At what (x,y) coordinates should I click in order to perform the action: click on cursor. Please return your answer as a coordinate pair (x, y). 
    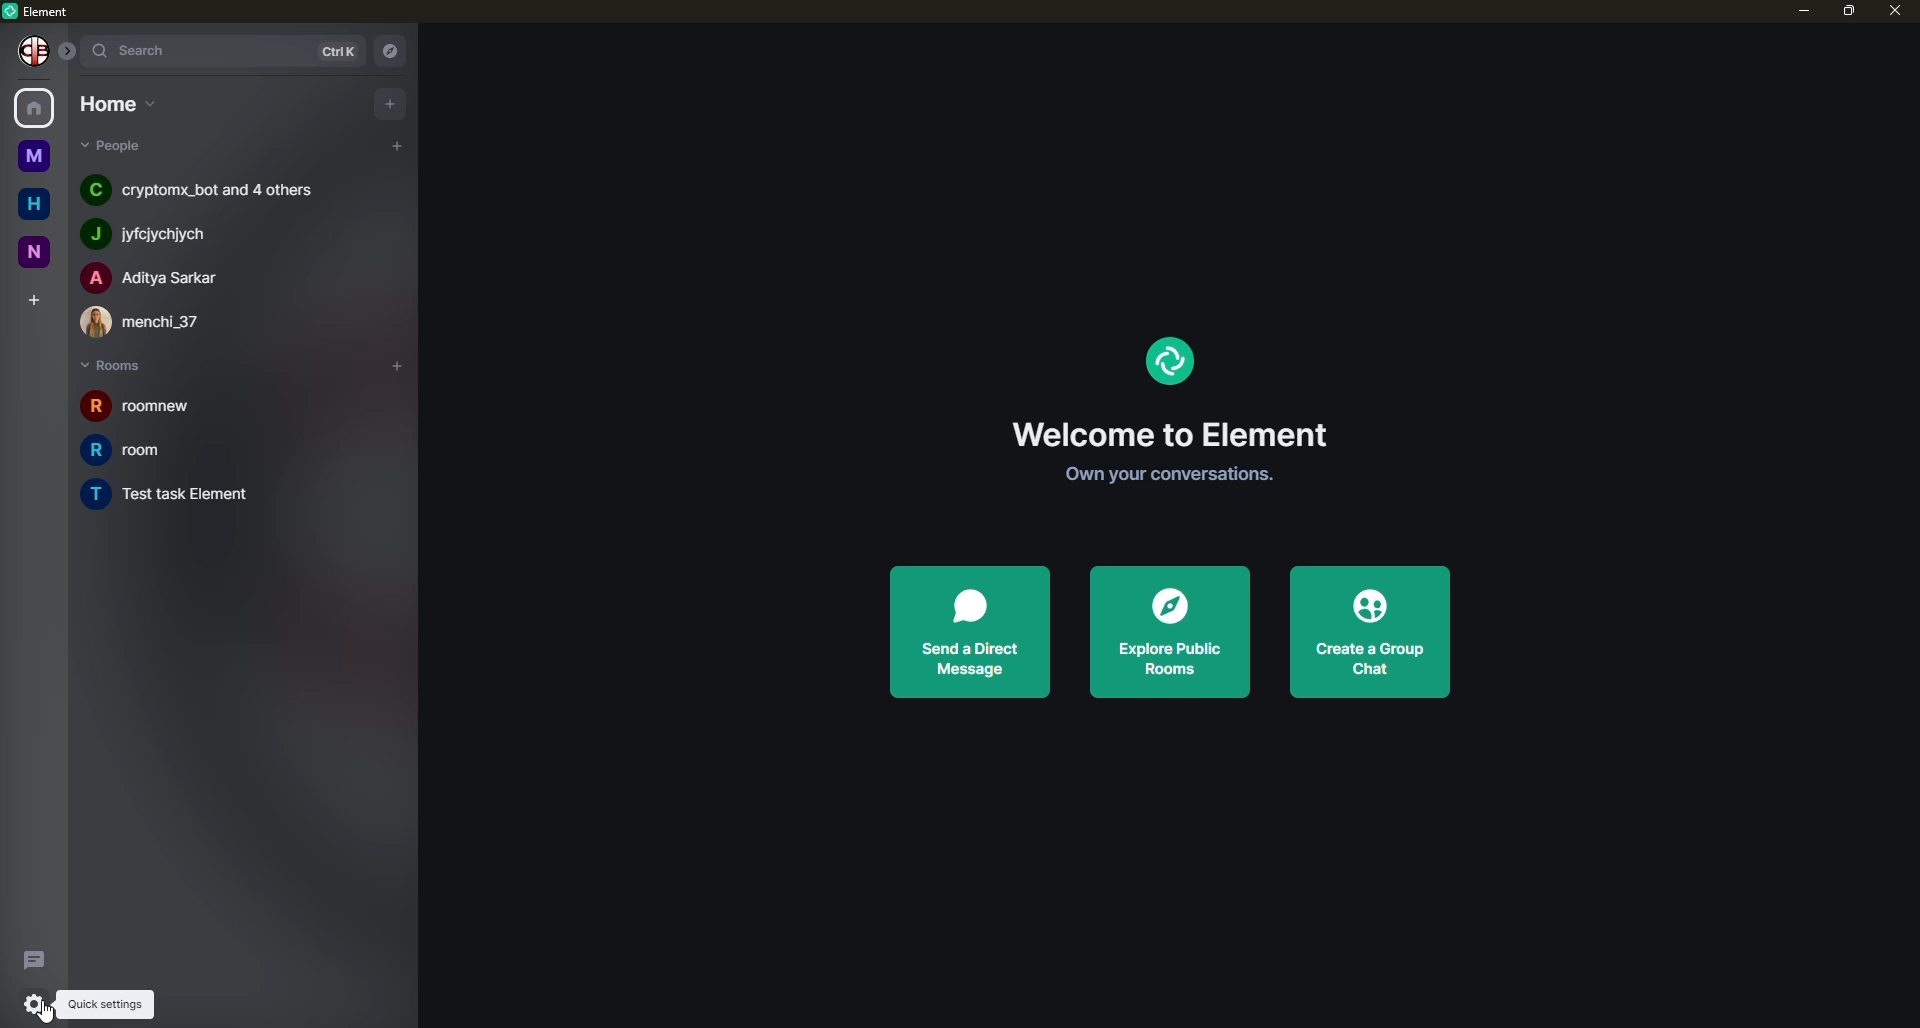
    Looking at the image, I should click on (45, 1013).